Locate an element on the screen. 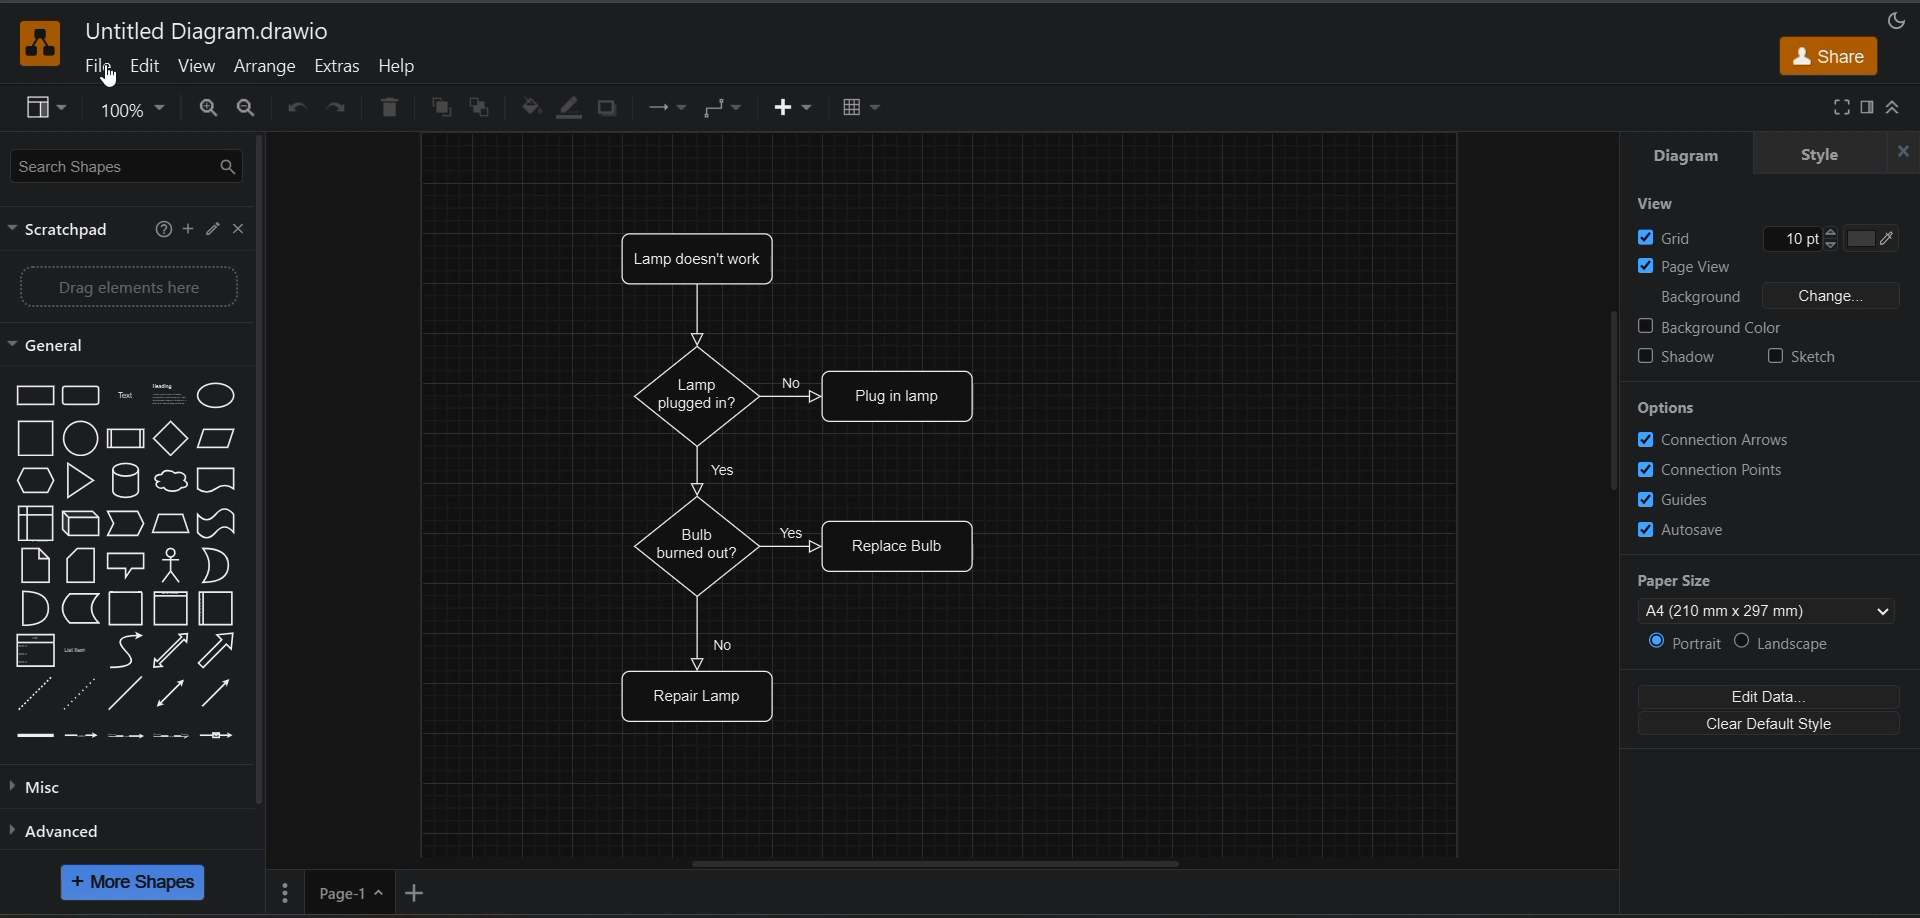 The width and height of the screenshot is (1920, 918). appearance is located at coordinates (1890, 20).